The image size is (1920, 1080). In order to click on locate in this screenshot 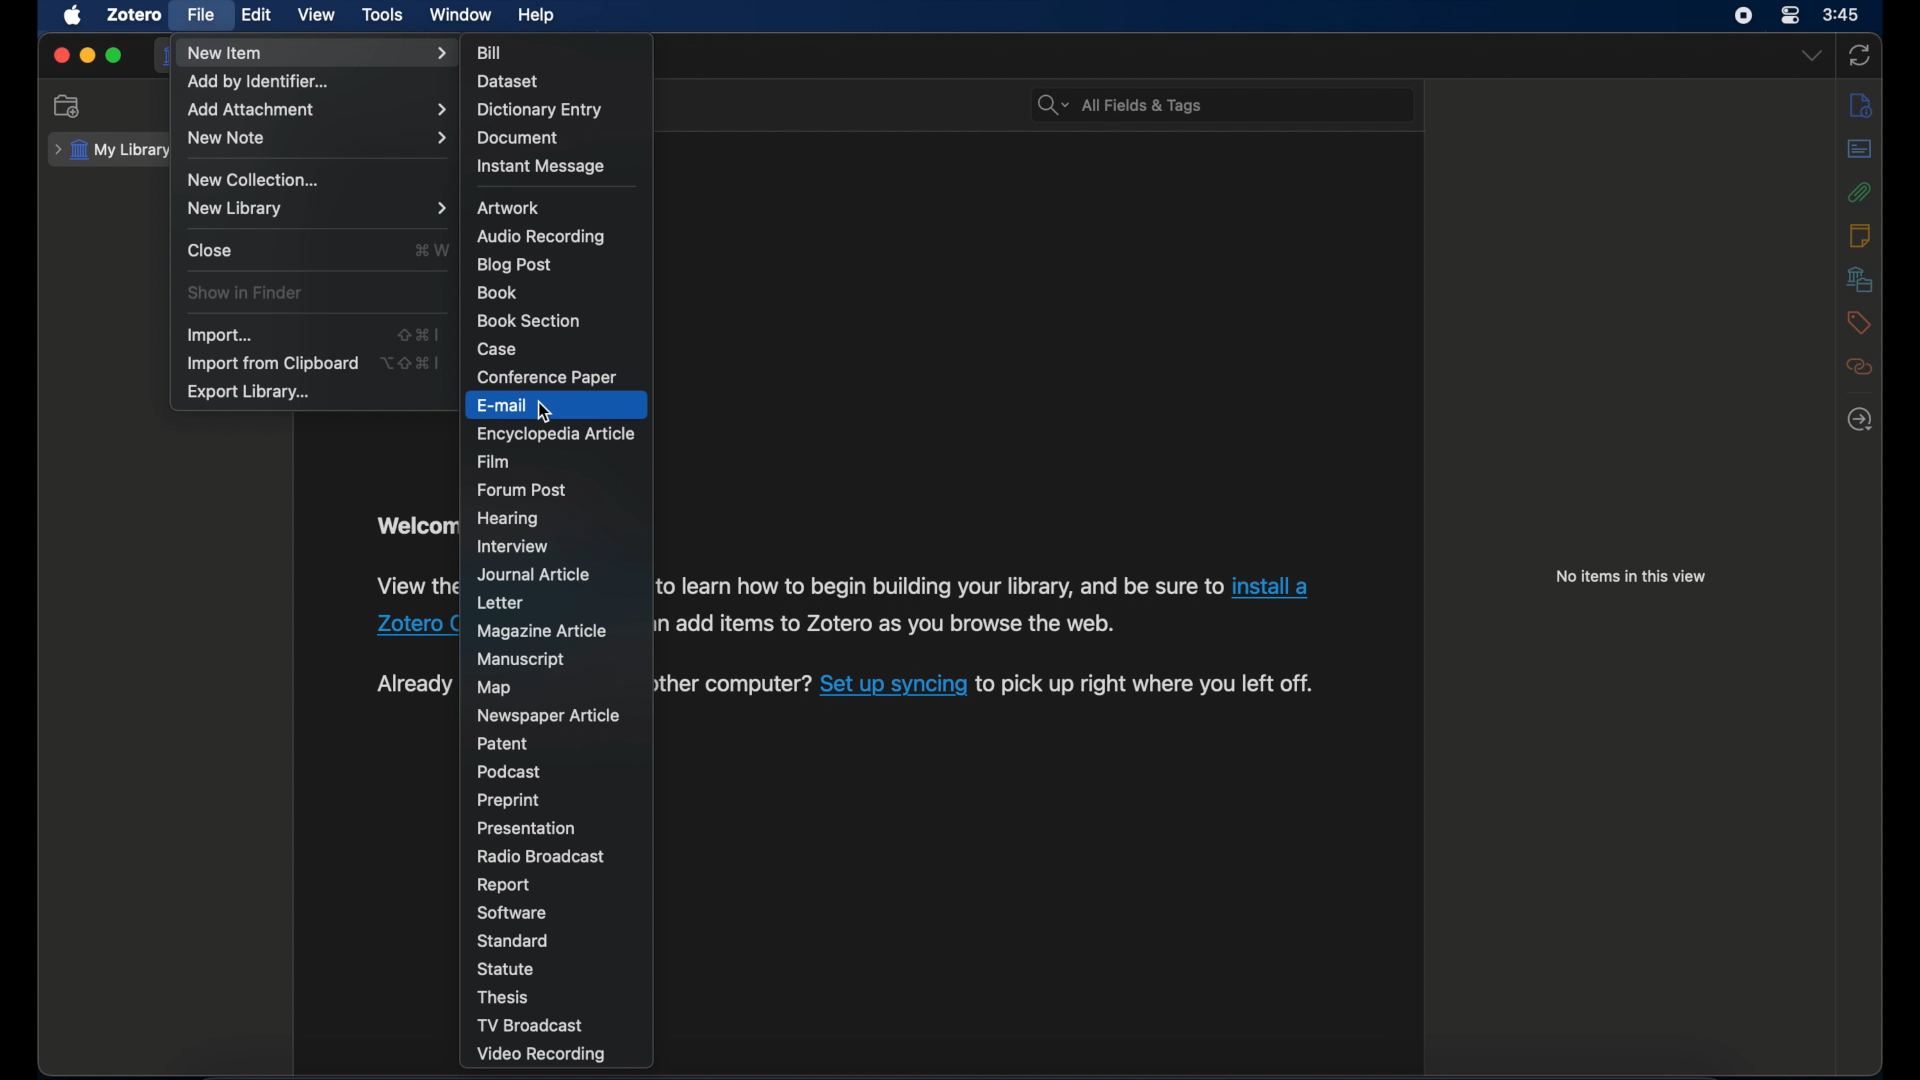, I will do `click(1858, 420)`.